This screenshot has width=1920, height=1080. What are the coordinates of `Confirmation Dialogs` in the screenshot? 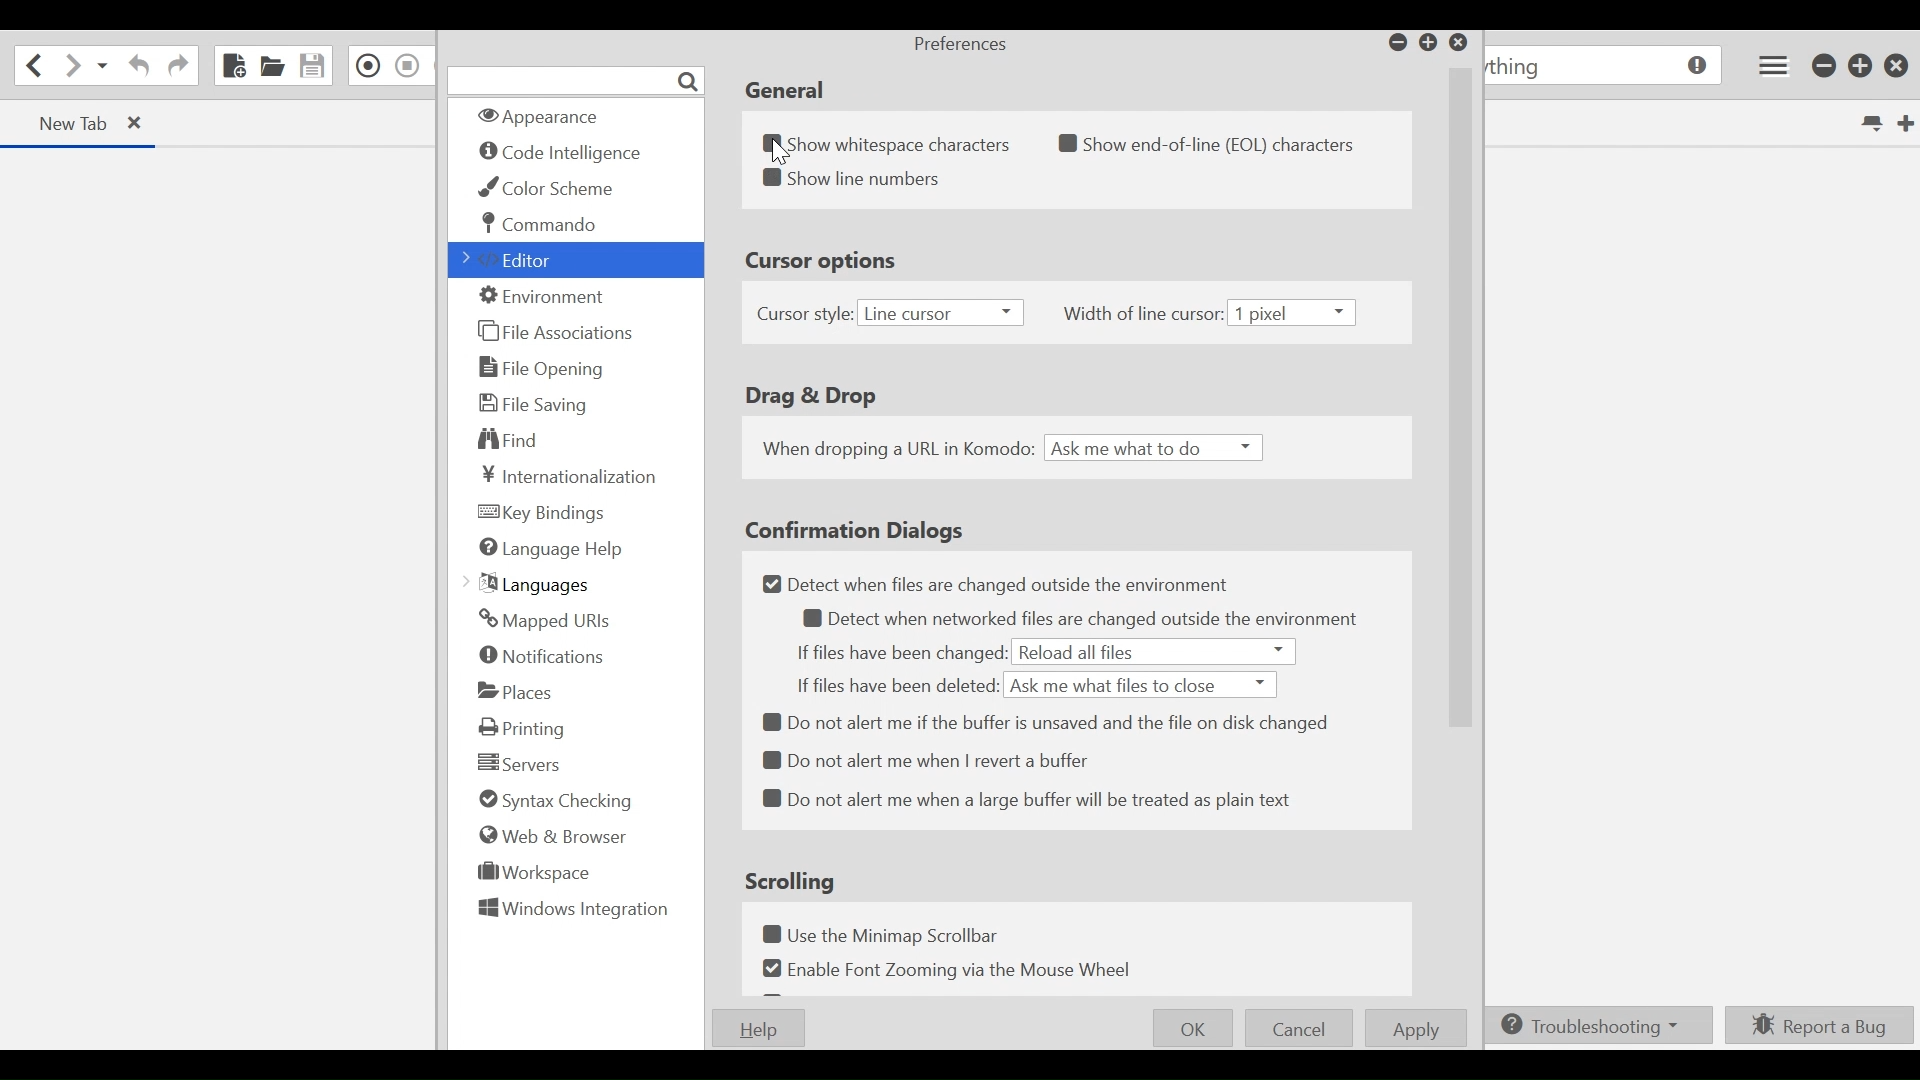 It's located at (870, 529).